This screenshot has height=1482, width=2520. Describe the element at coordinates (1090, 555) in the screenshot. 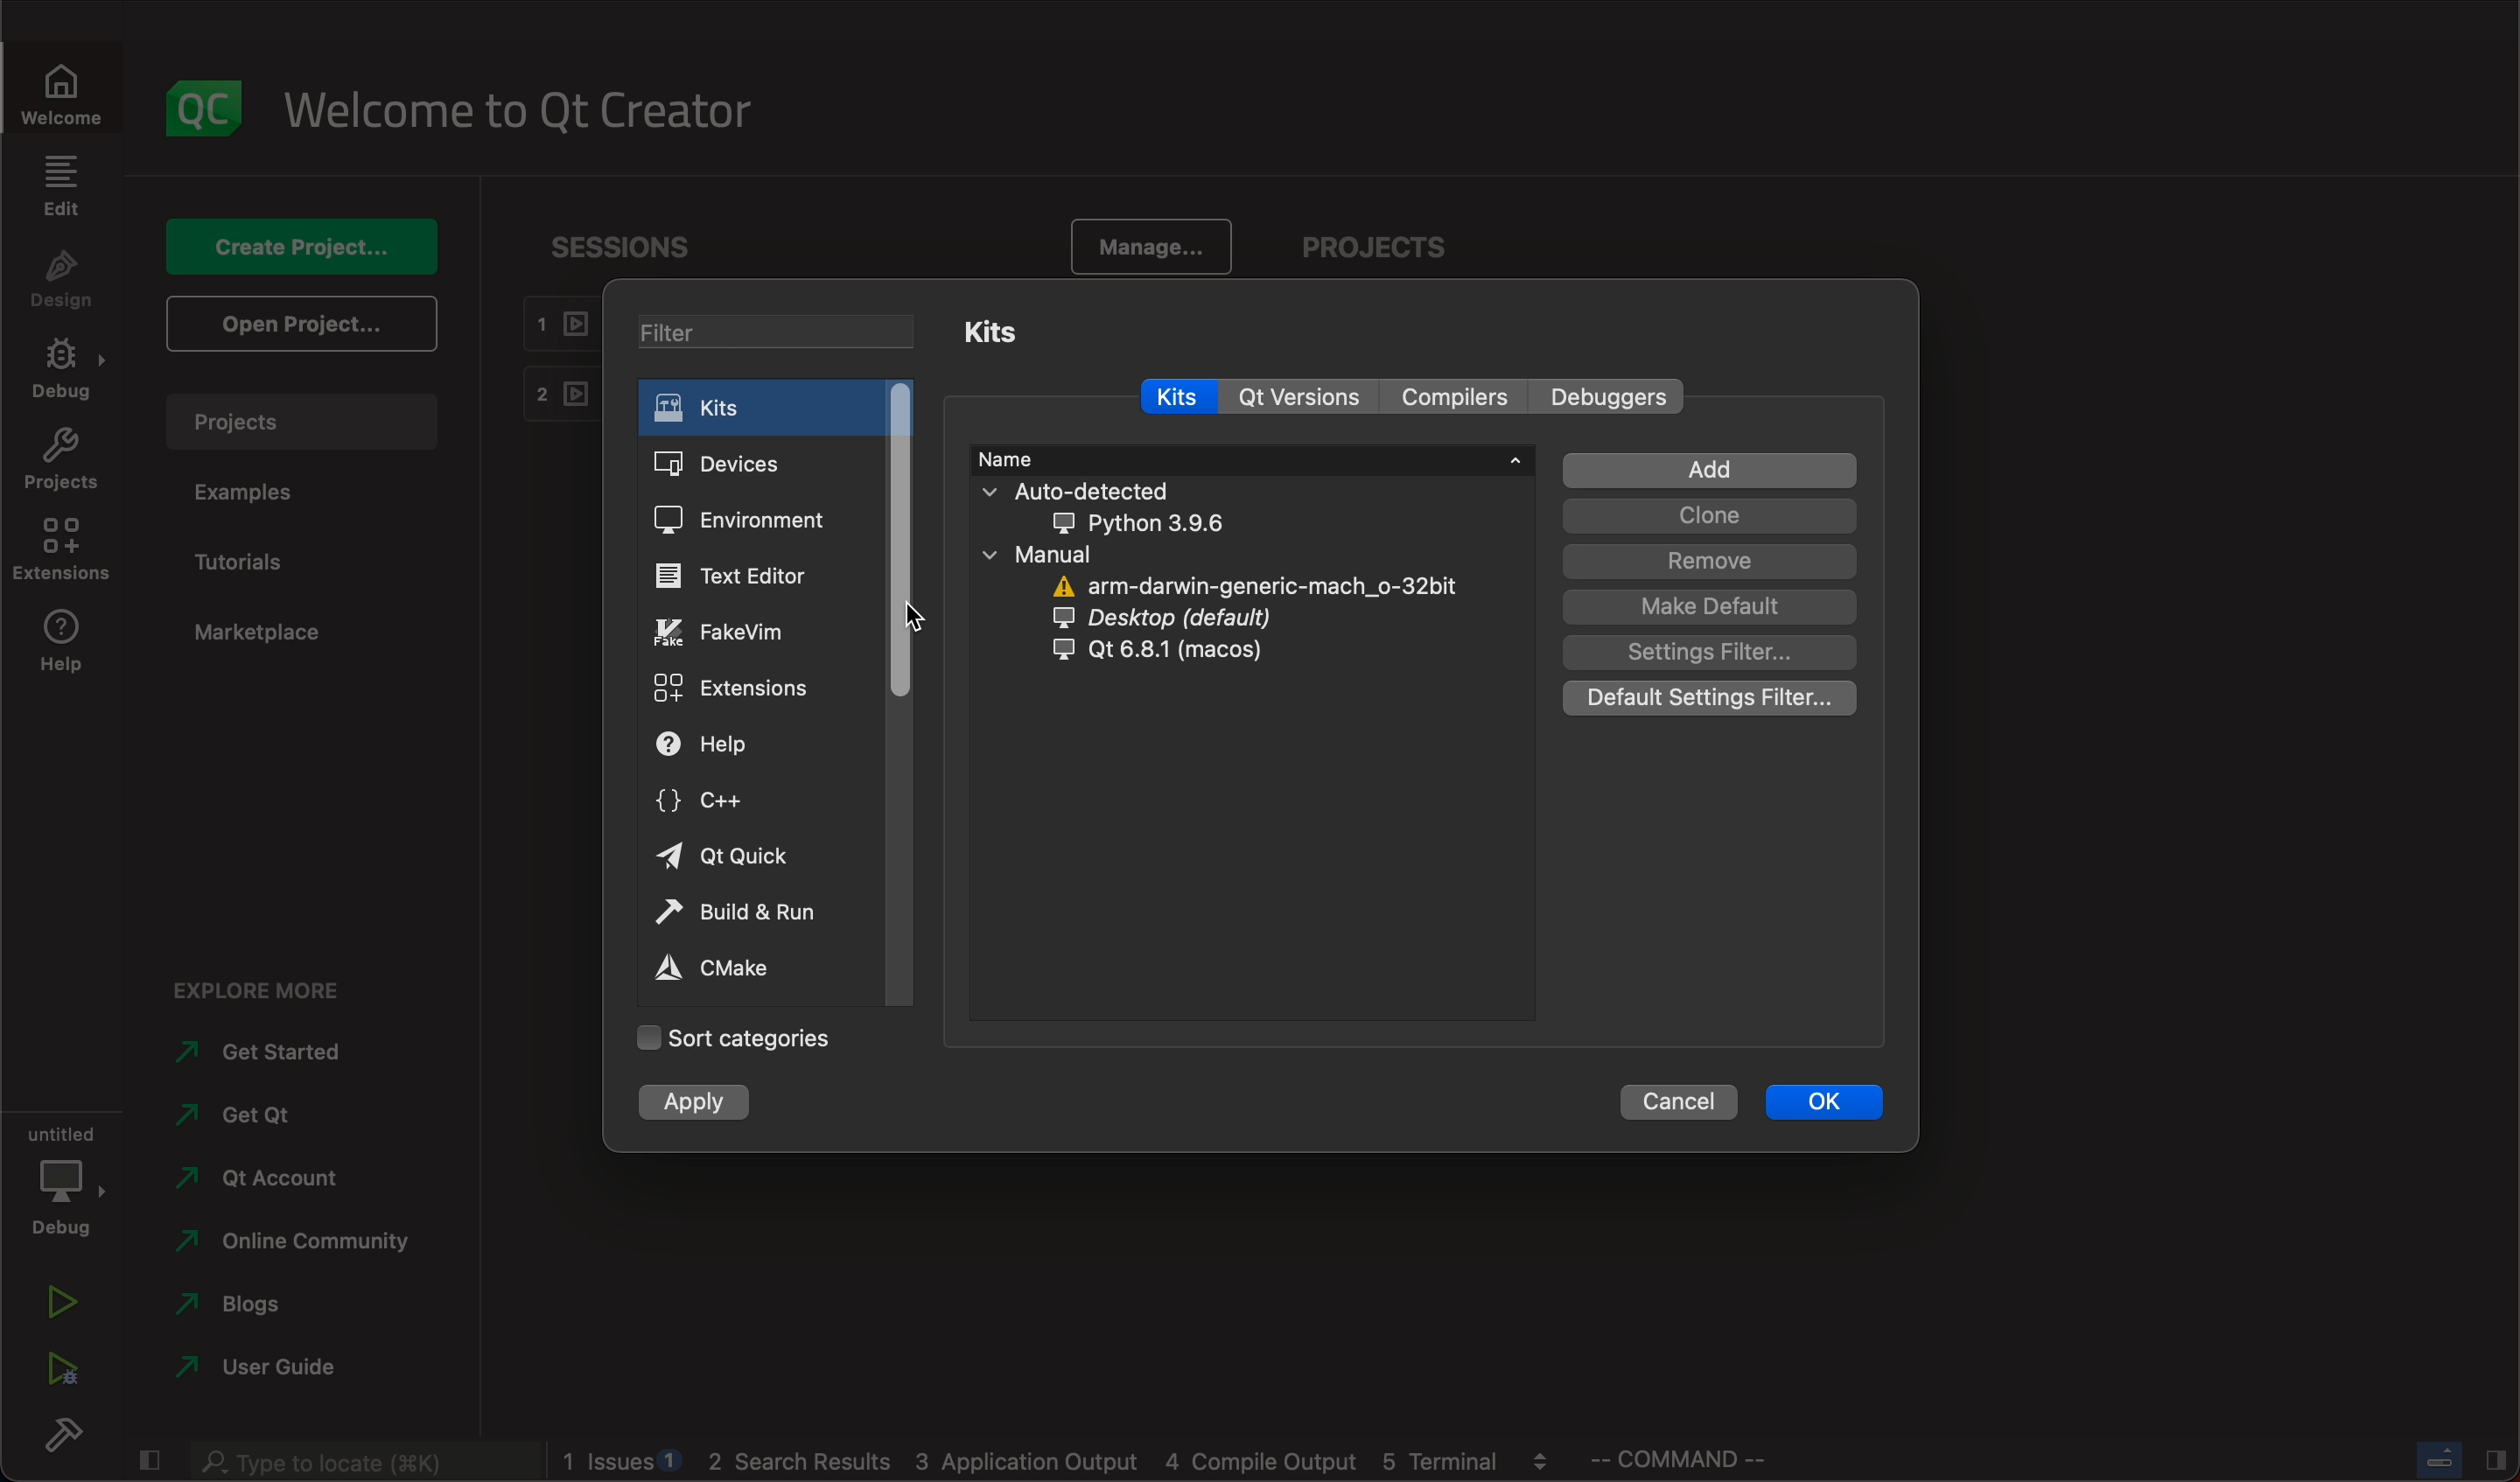

I see `manual` at that location.